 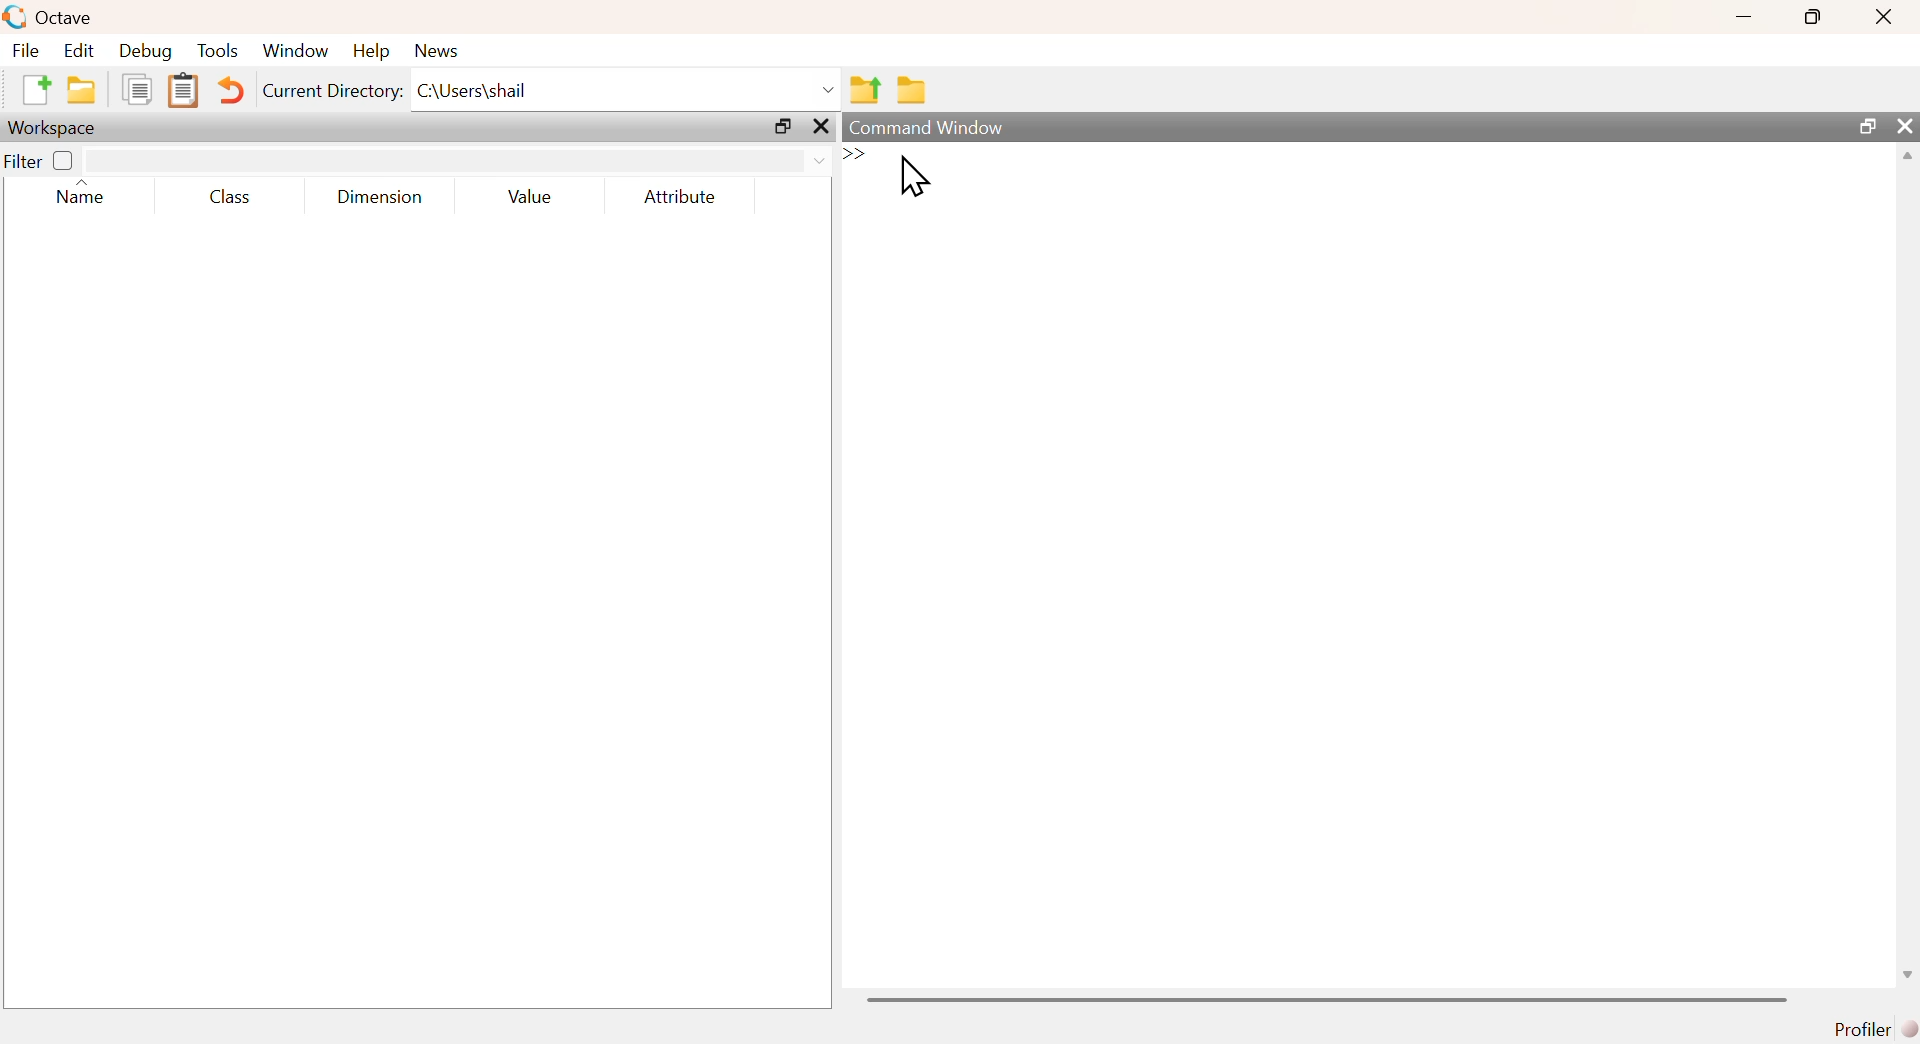 I want to click on copy, so click(x=139, y=91).